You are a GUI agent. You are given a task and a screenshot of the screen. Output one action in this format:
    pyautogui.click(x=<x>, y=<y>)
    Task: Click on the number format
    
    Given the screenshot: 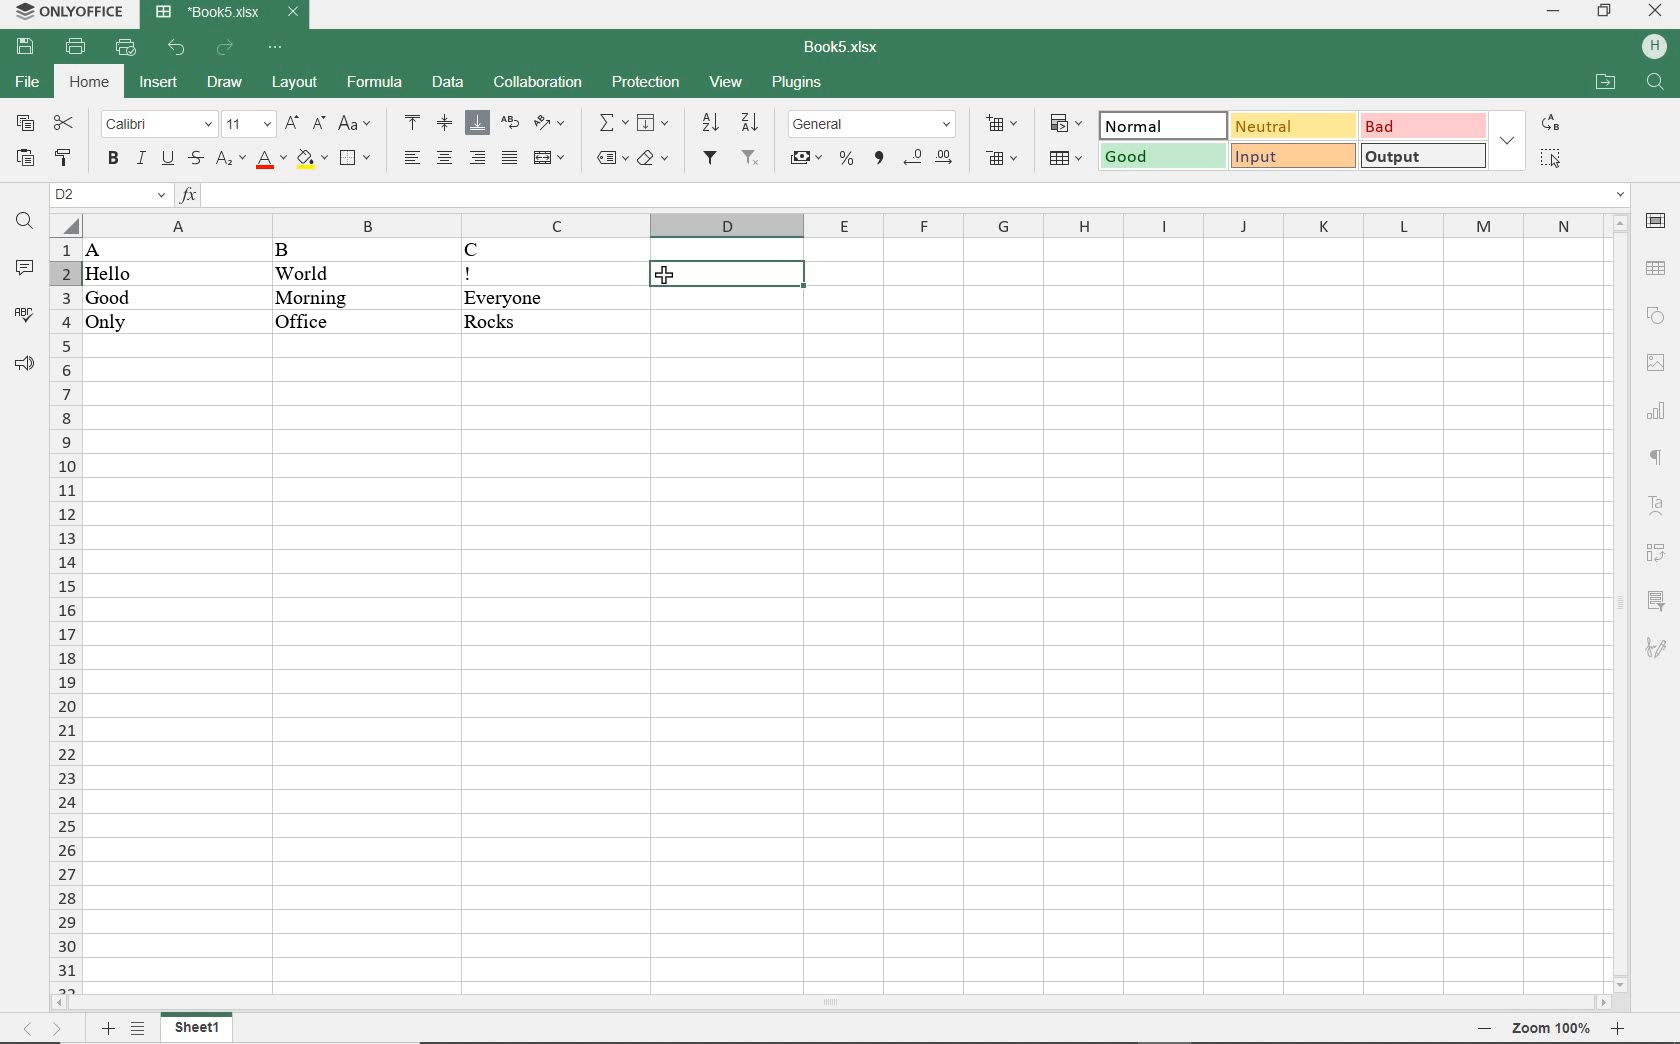 What is the action you would take?
    pyautogui.click(x=874, y=124)
    